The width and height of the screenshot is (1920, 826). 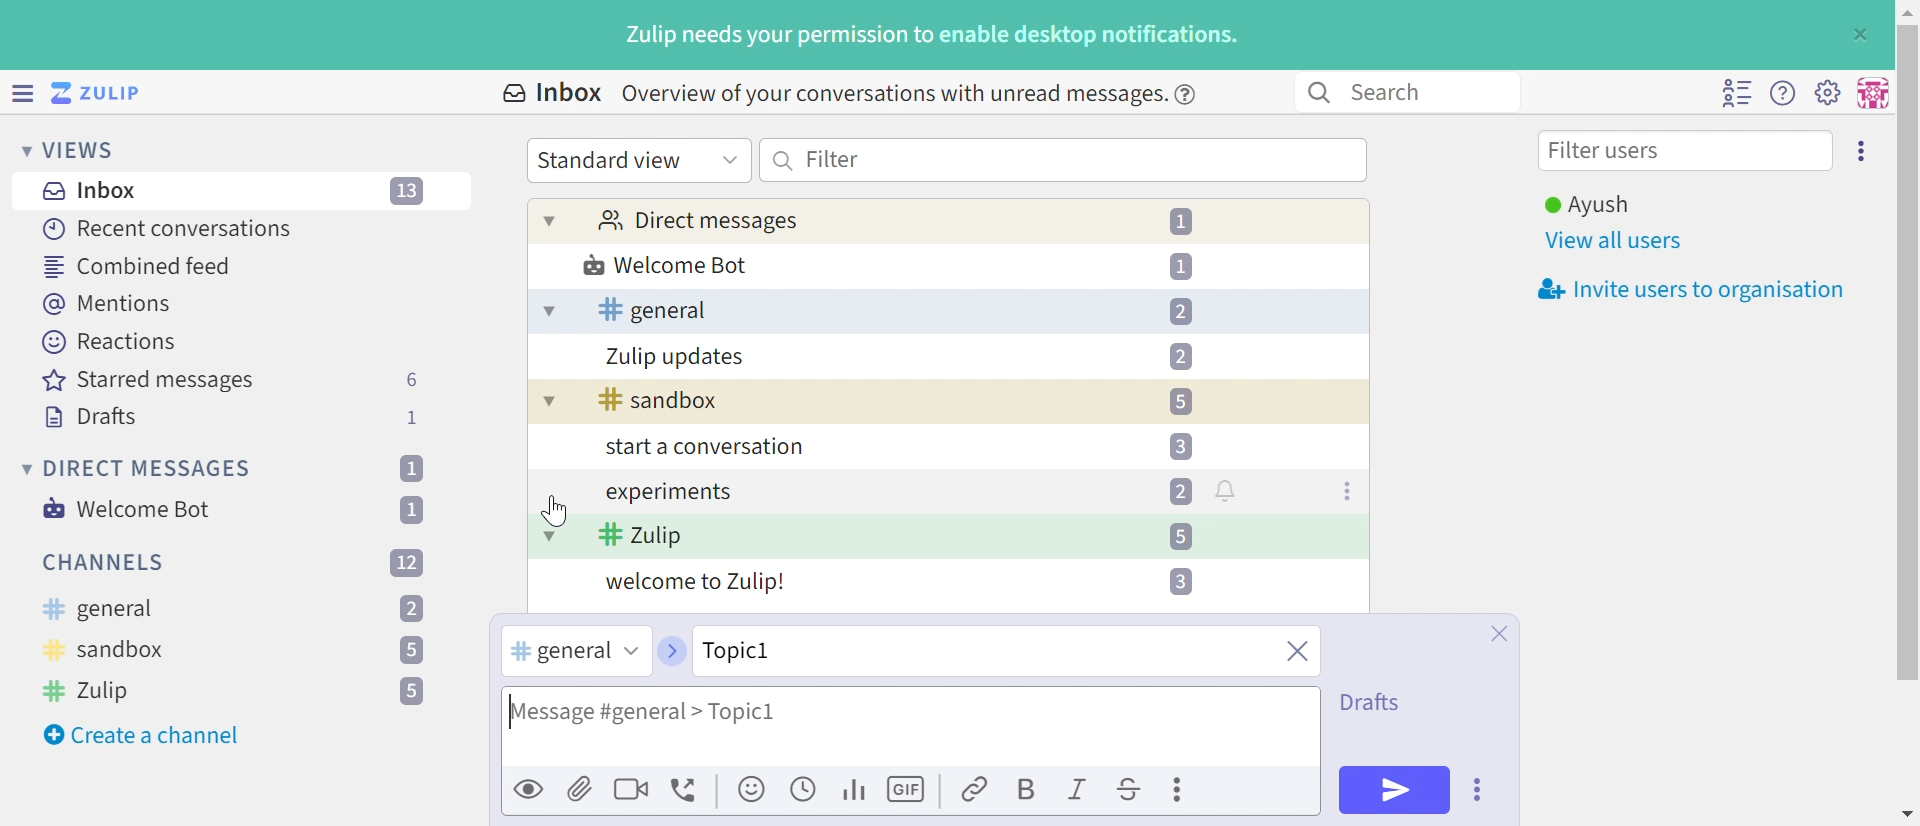 I want to click on Help Center, so click(x=1191, y=93).